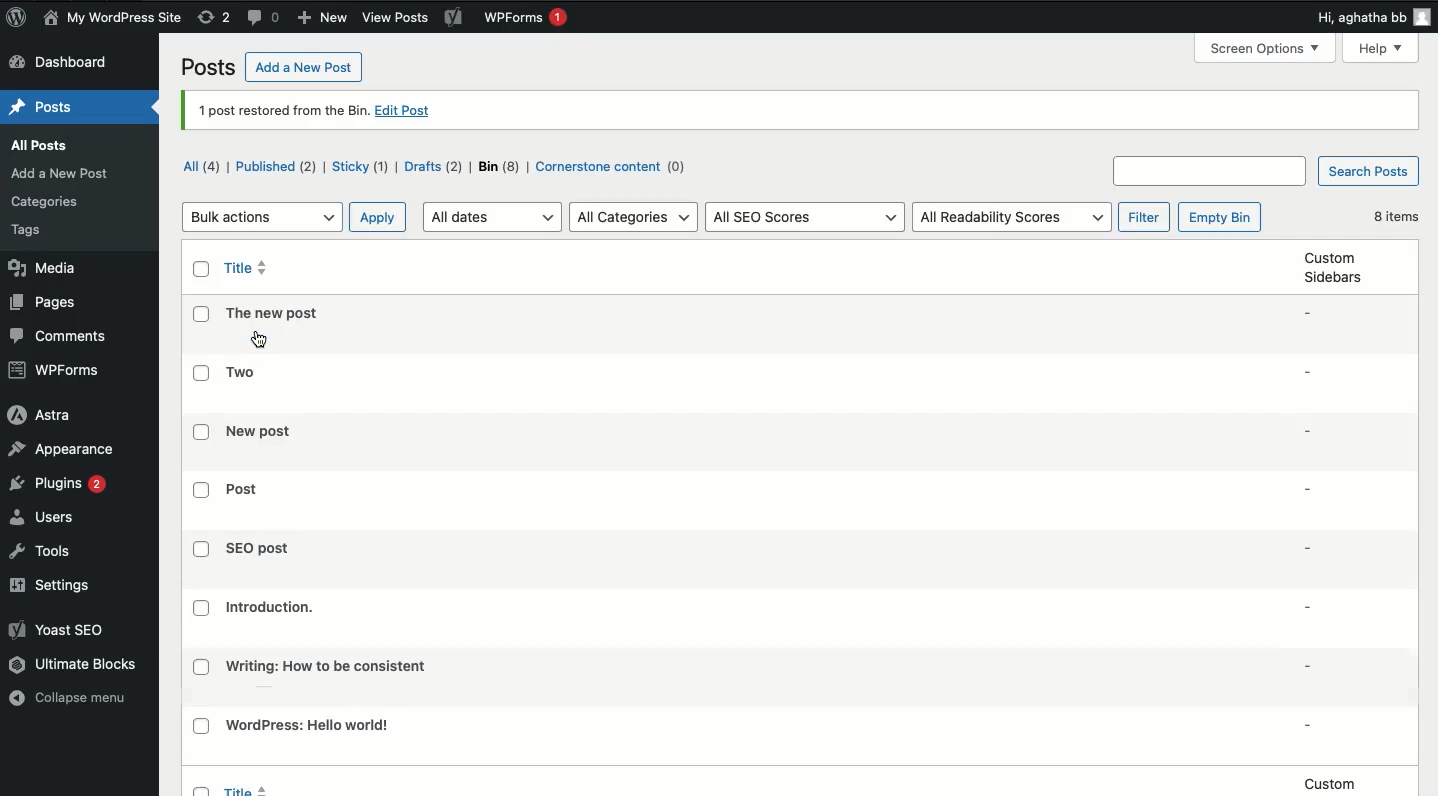 The width and height of the screenshot is (1438, 796). What do you see at coordinates (327, 665) in the screenshot?
I see `Title` at bounding box center [327, 665].